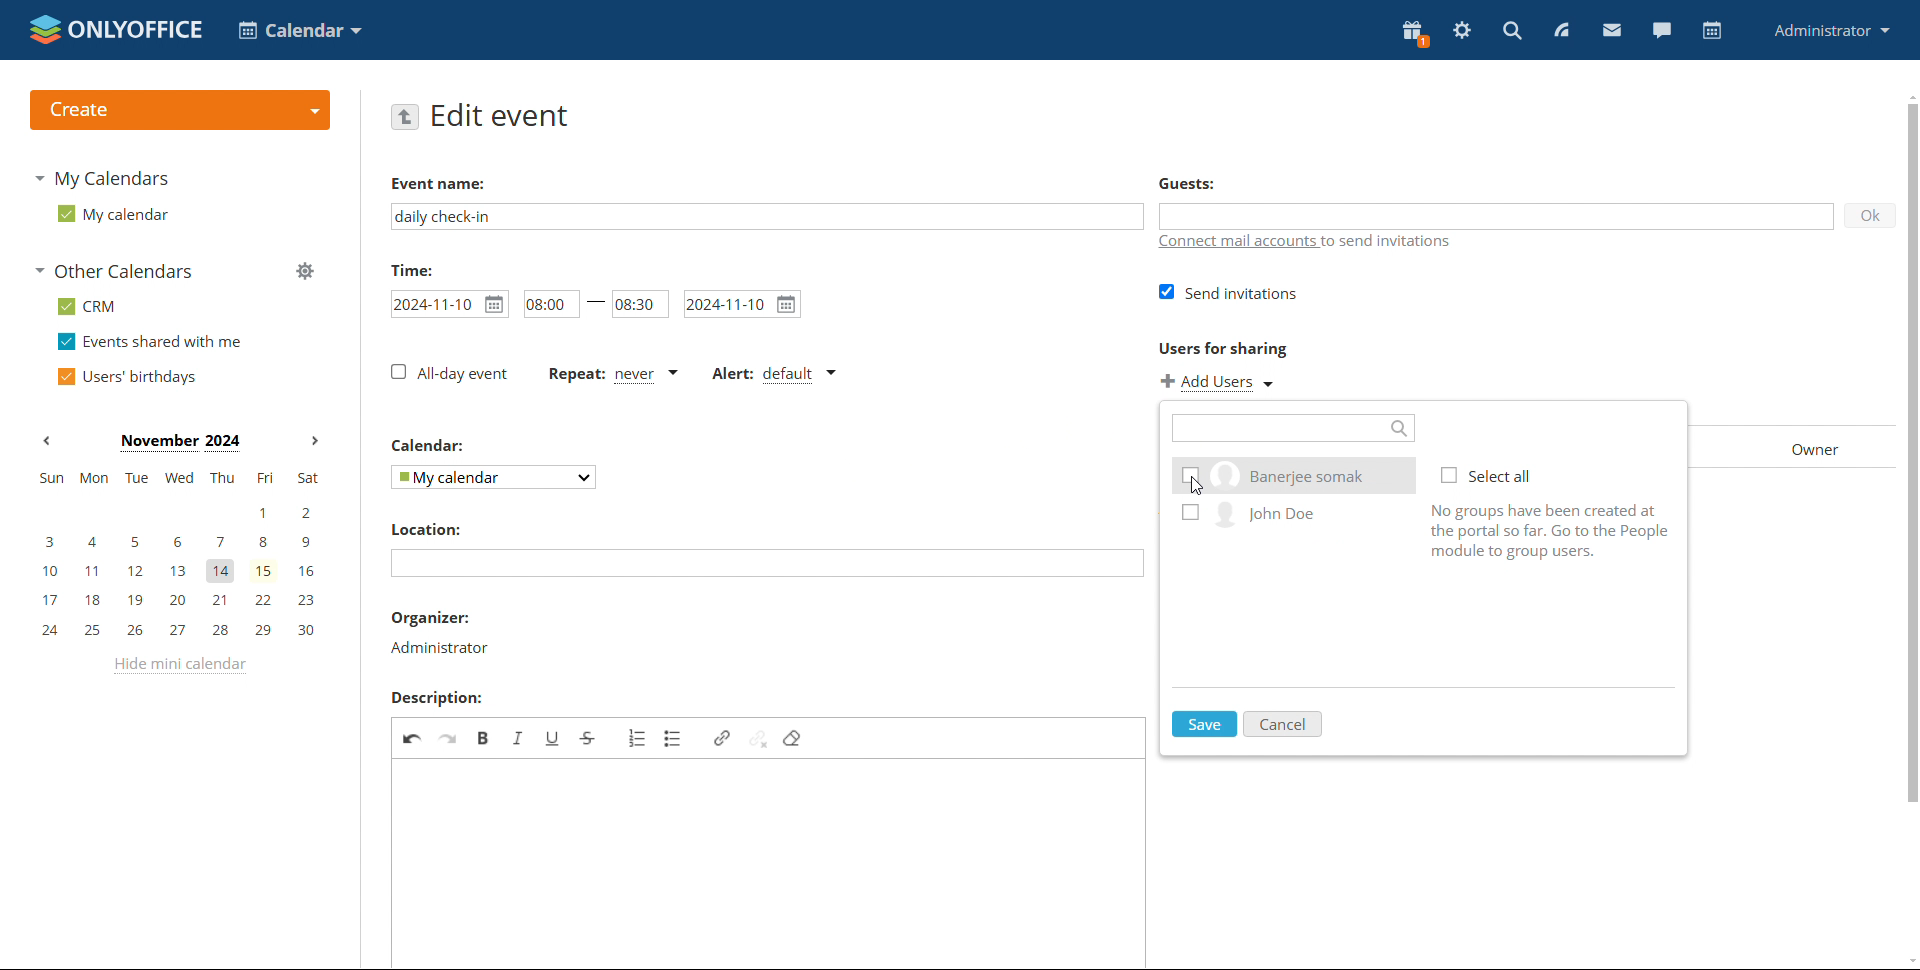  I want to click on end time, so click(640, 301).